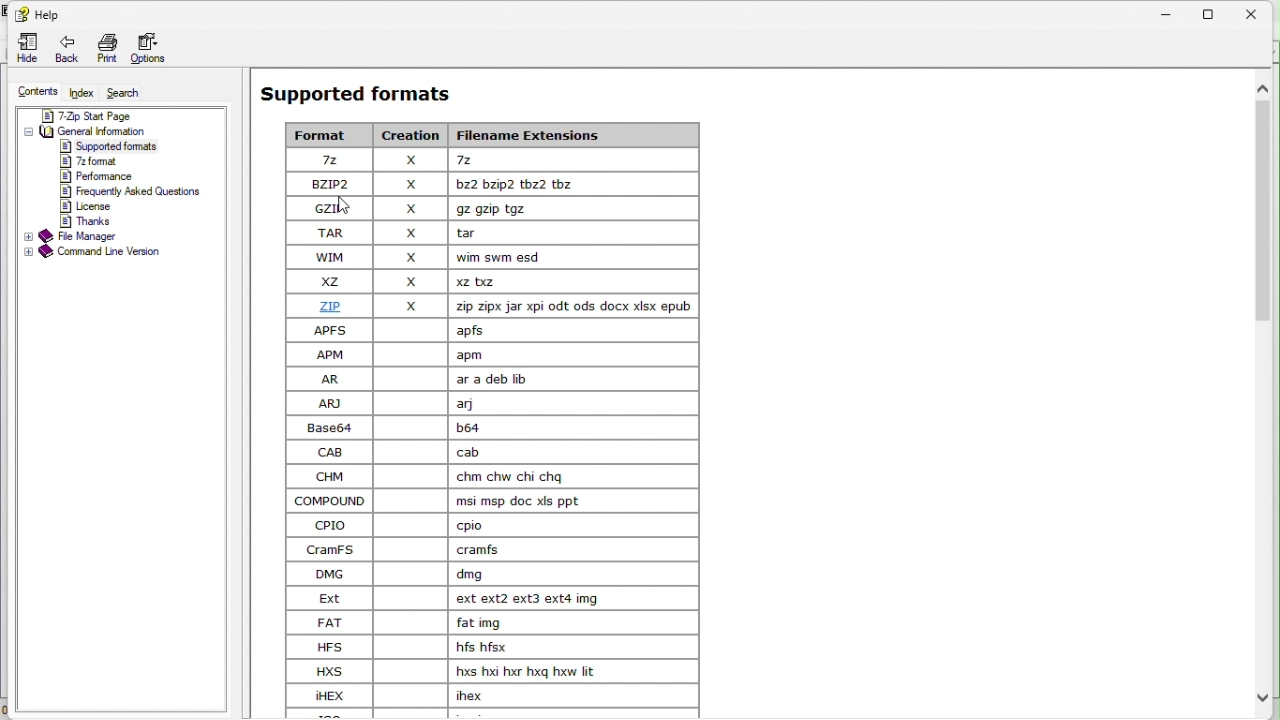 Image resolution: width=1280 pixels, height=720 pixels. Describe the element at coordinates (343, 205) in the screenshot. I see `cursor` at that location.